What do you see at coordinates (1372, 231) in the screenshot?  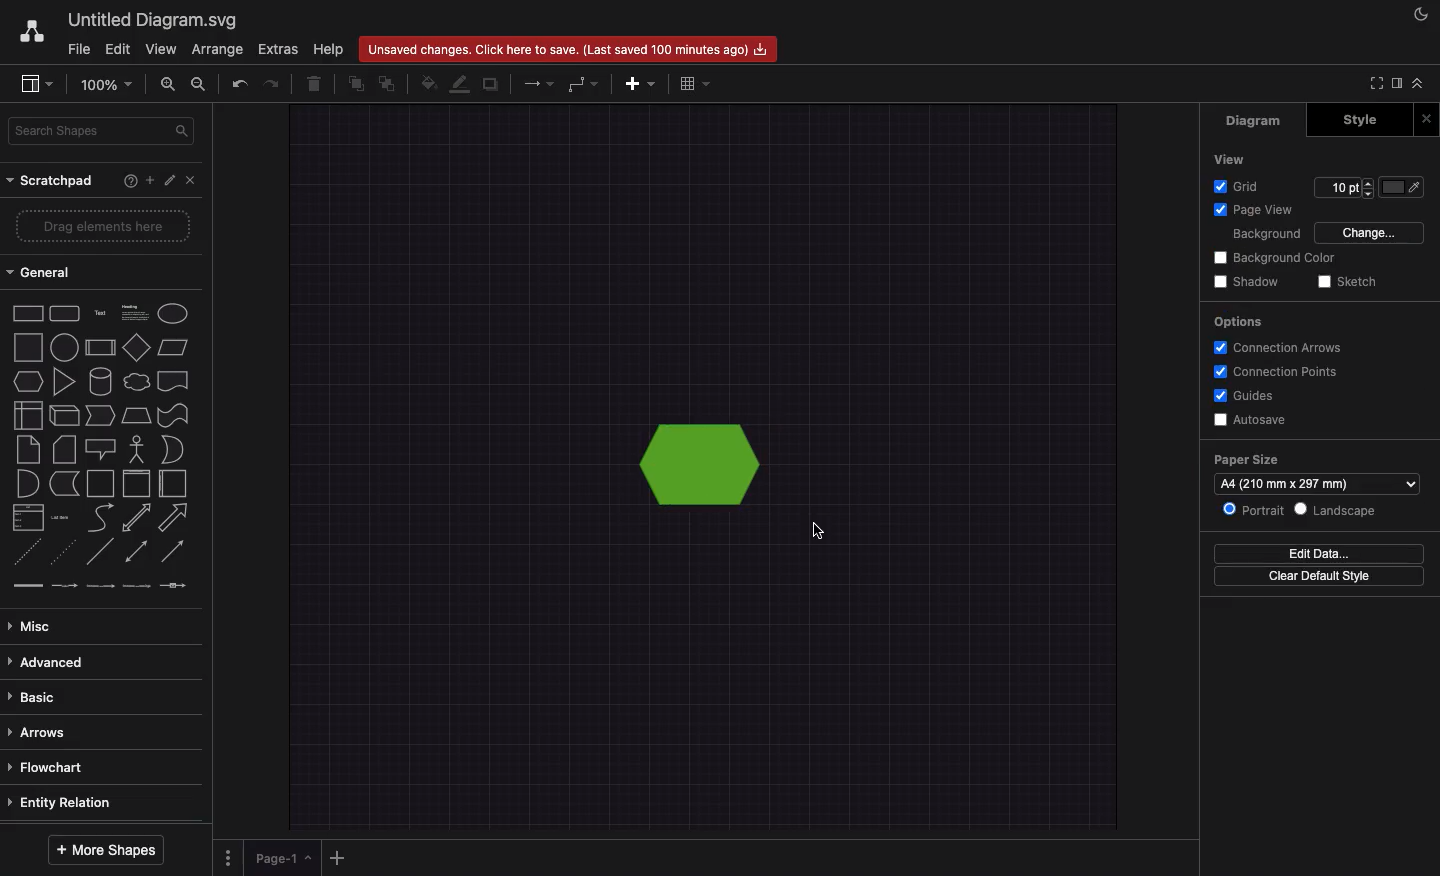 I see `Change` at bounding box center [1372, 231].